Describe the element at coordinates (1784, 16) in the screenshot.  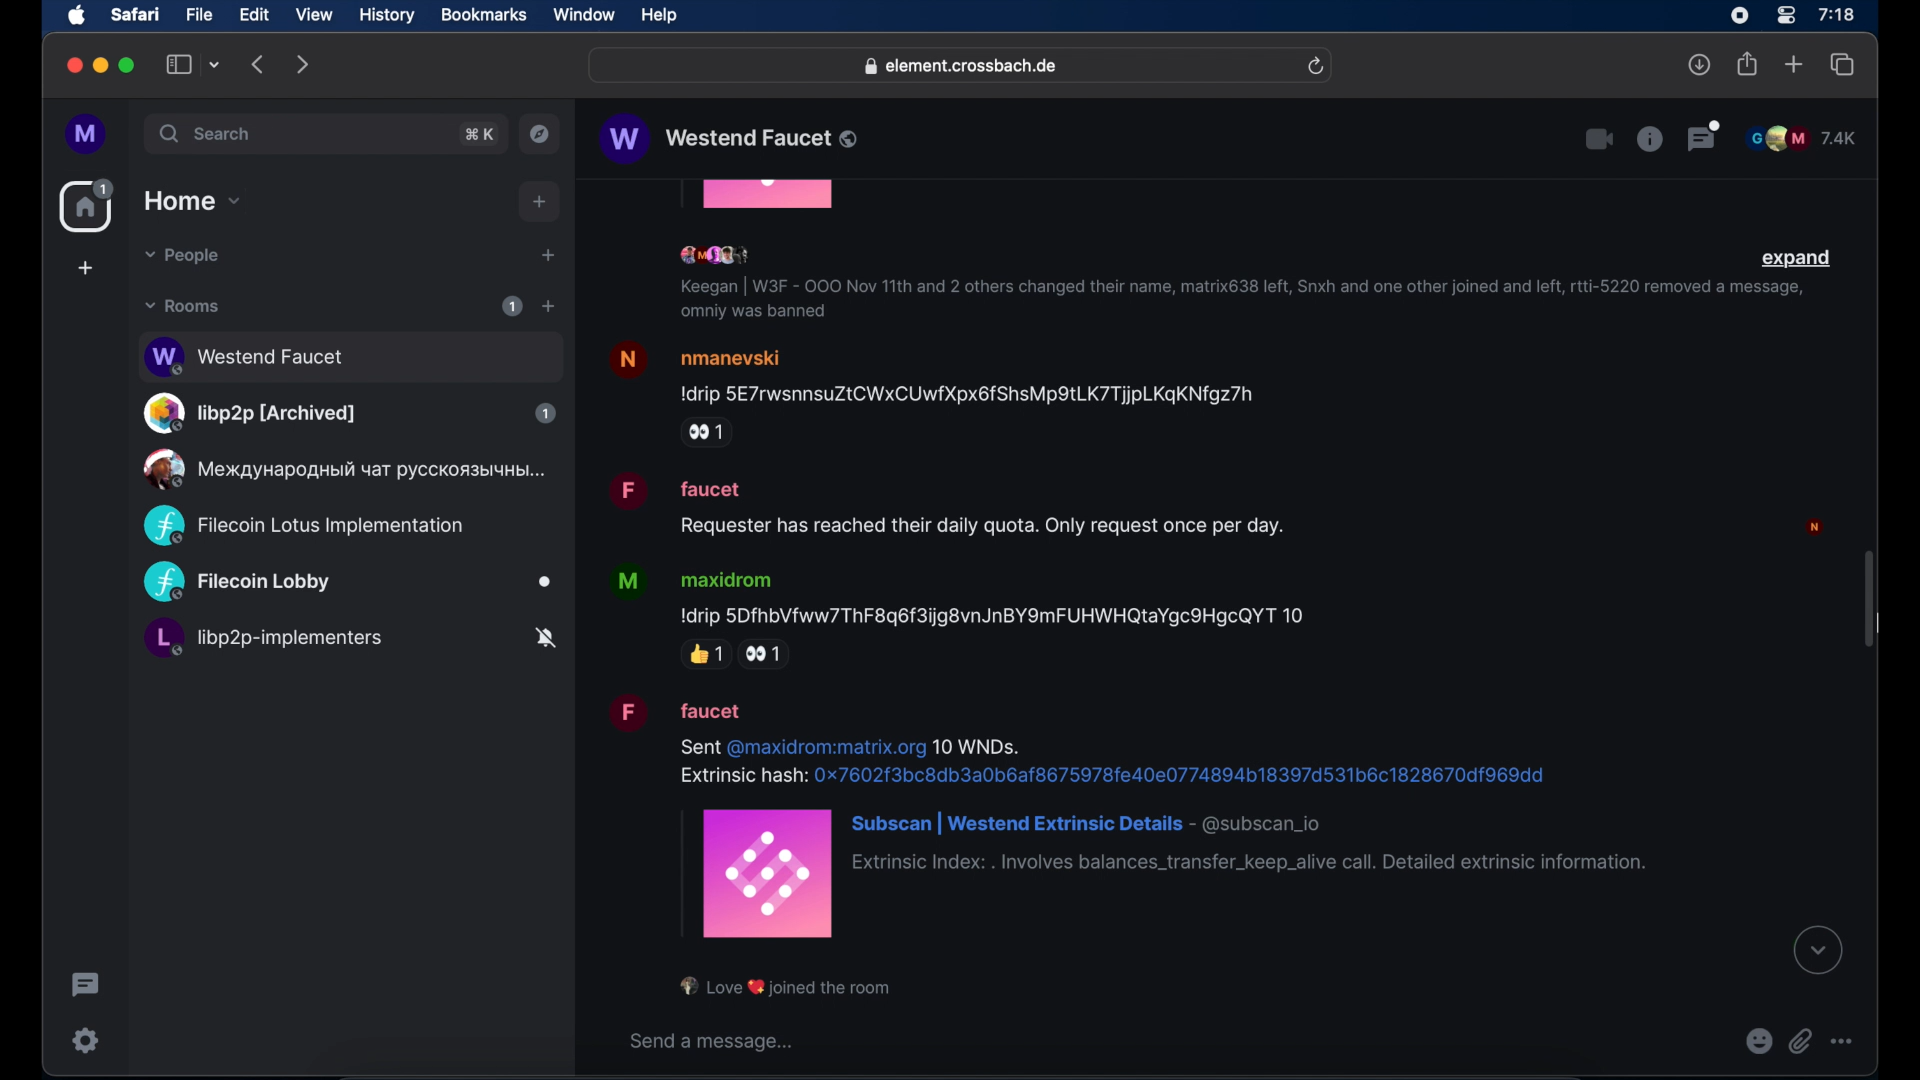
I see `control center` at that location.